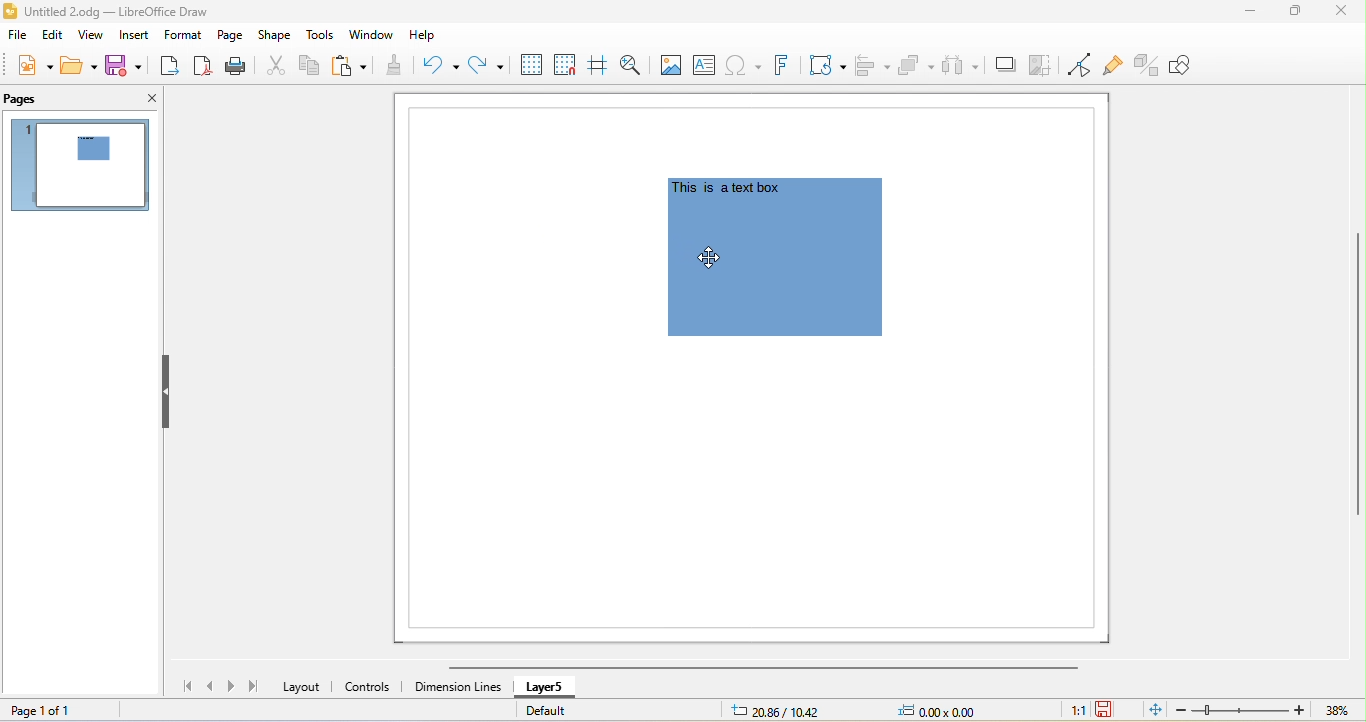 This screenshot has height=722, width=1366. What do you see at coordinates (874, 67) in the screenshot?
I see `align object` at bounding box center [874, 67].